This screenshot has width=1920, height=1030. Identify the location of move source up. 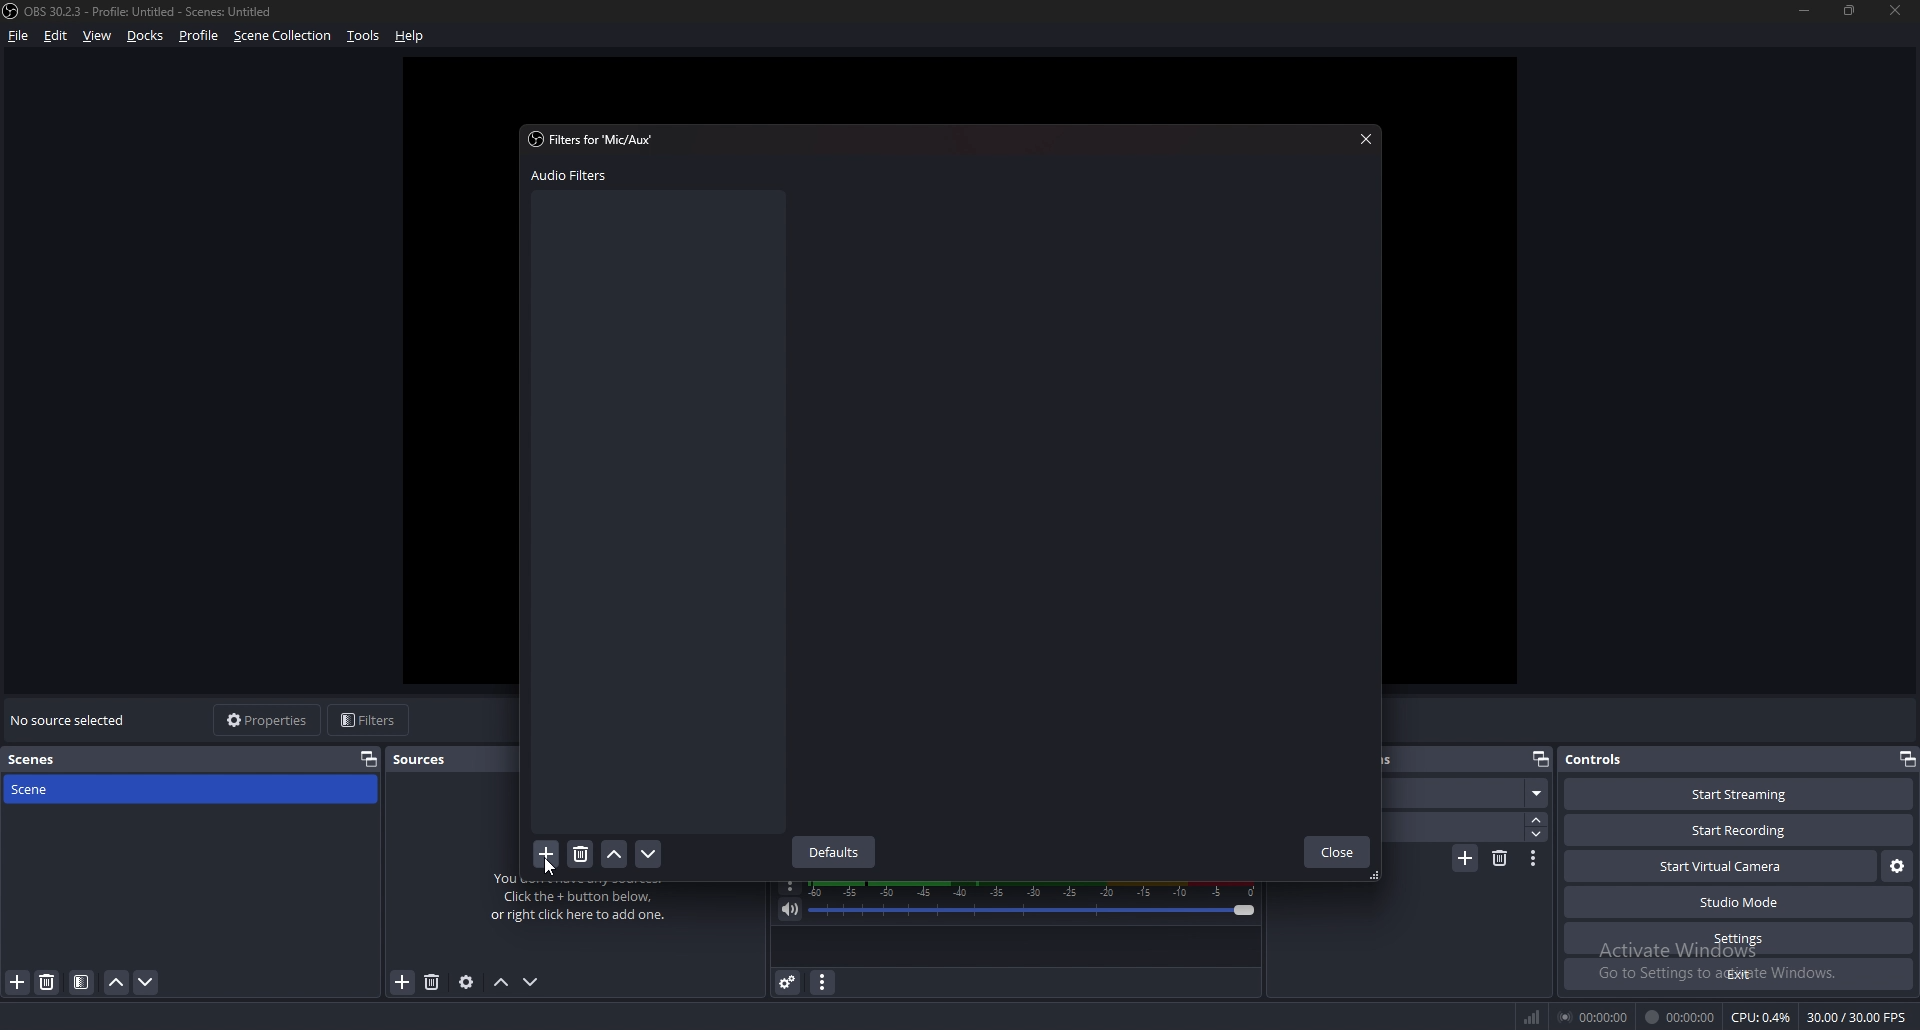
(501, 983).